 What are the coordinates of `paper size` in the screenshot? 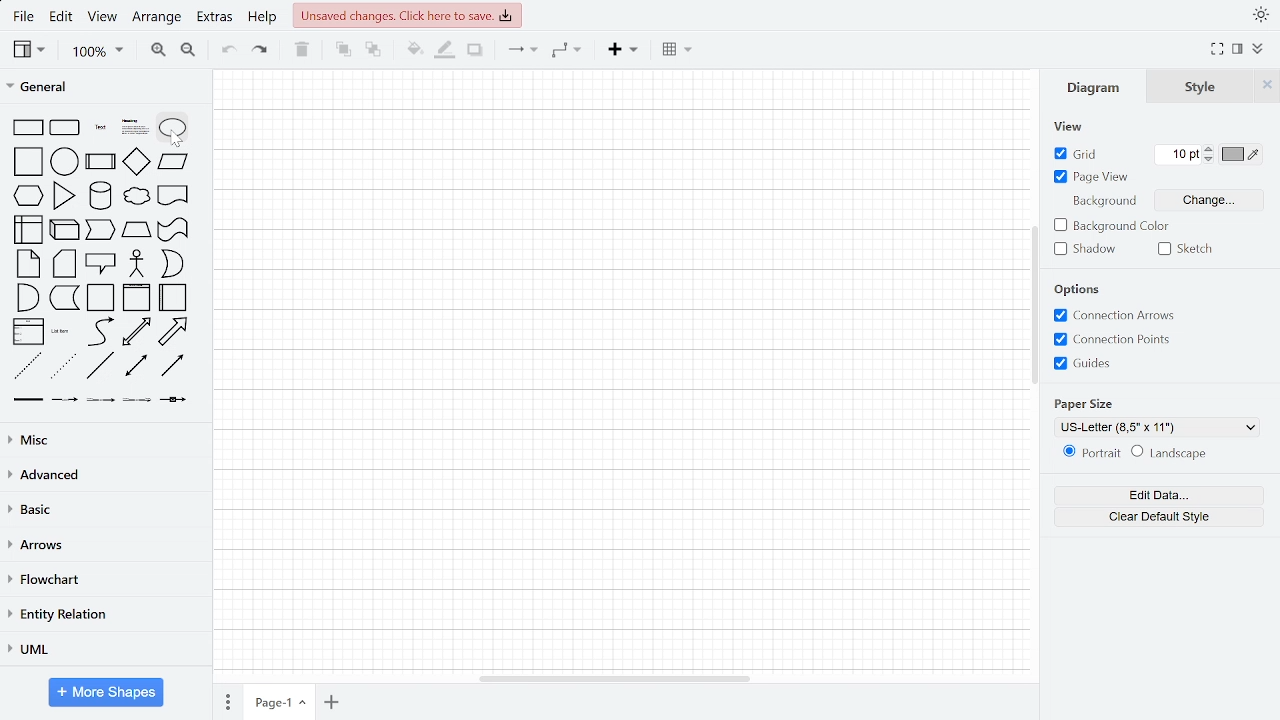 It's located at (1082, 404).